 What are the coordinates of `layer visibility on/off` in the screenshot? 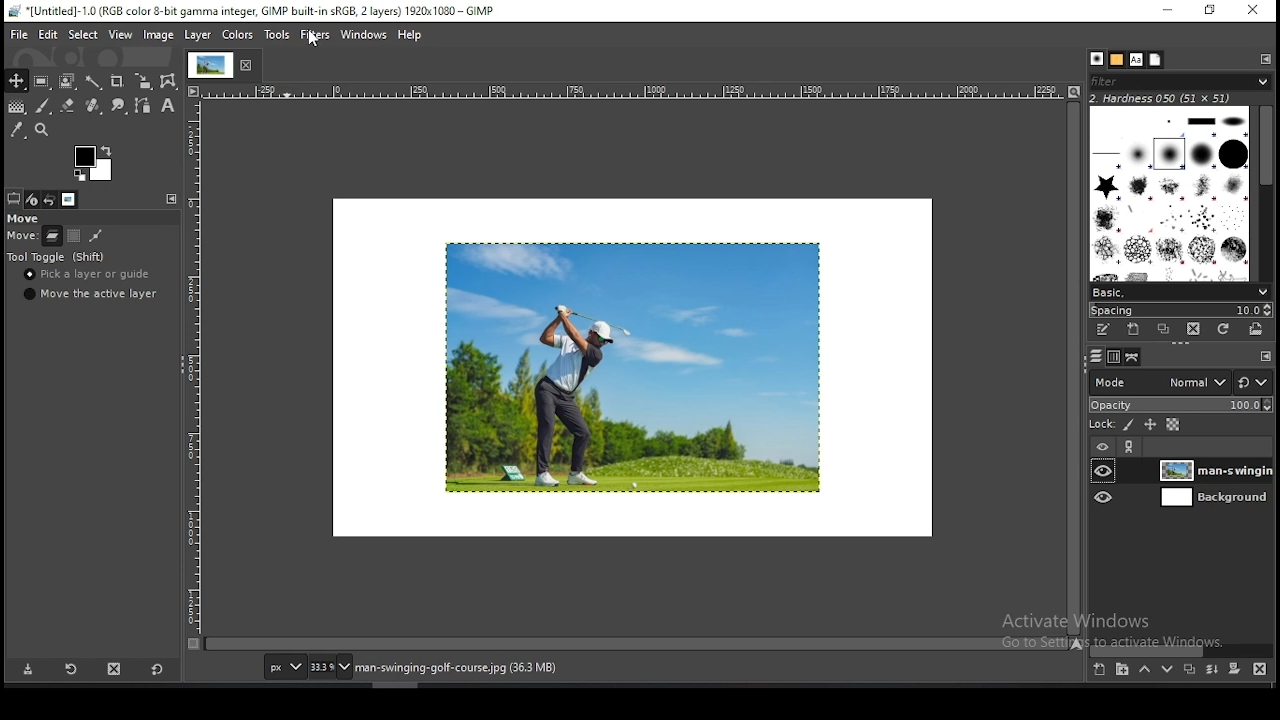 It's located at (1103, 497).